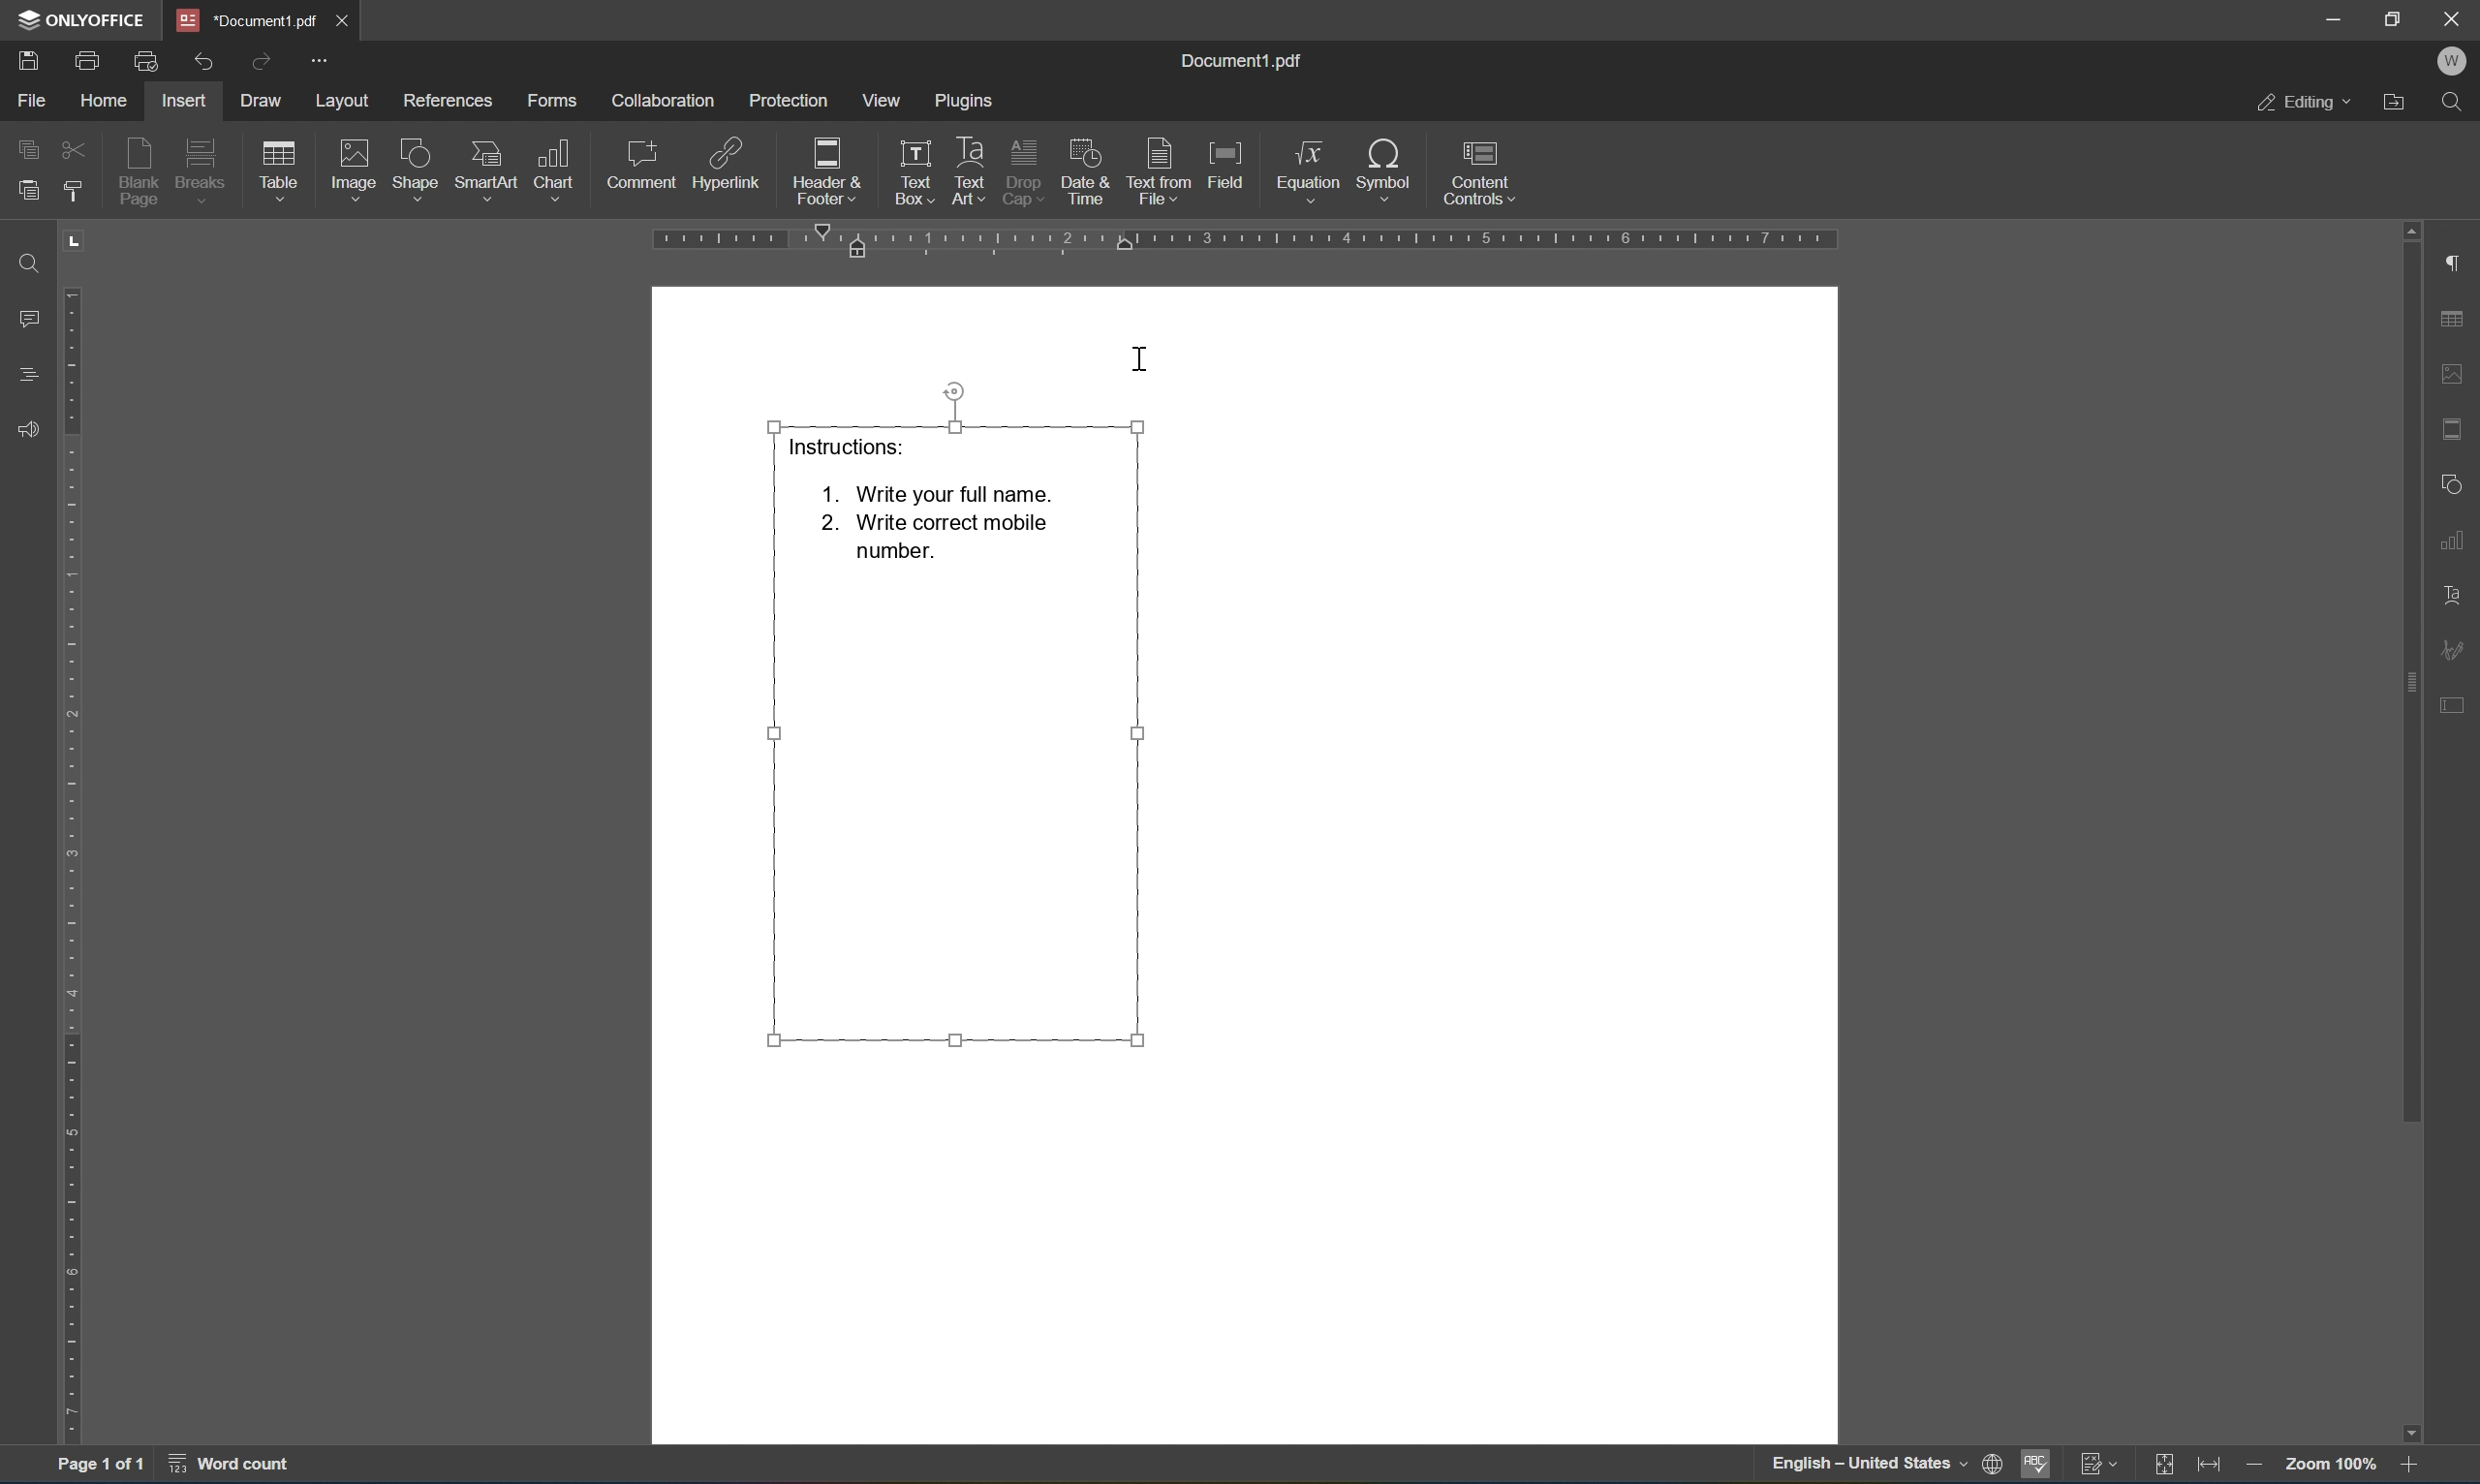 Image resolution: width=2480 pixels, height=1484 pixels. I want to click on zoom in, so click(2409, 1466).